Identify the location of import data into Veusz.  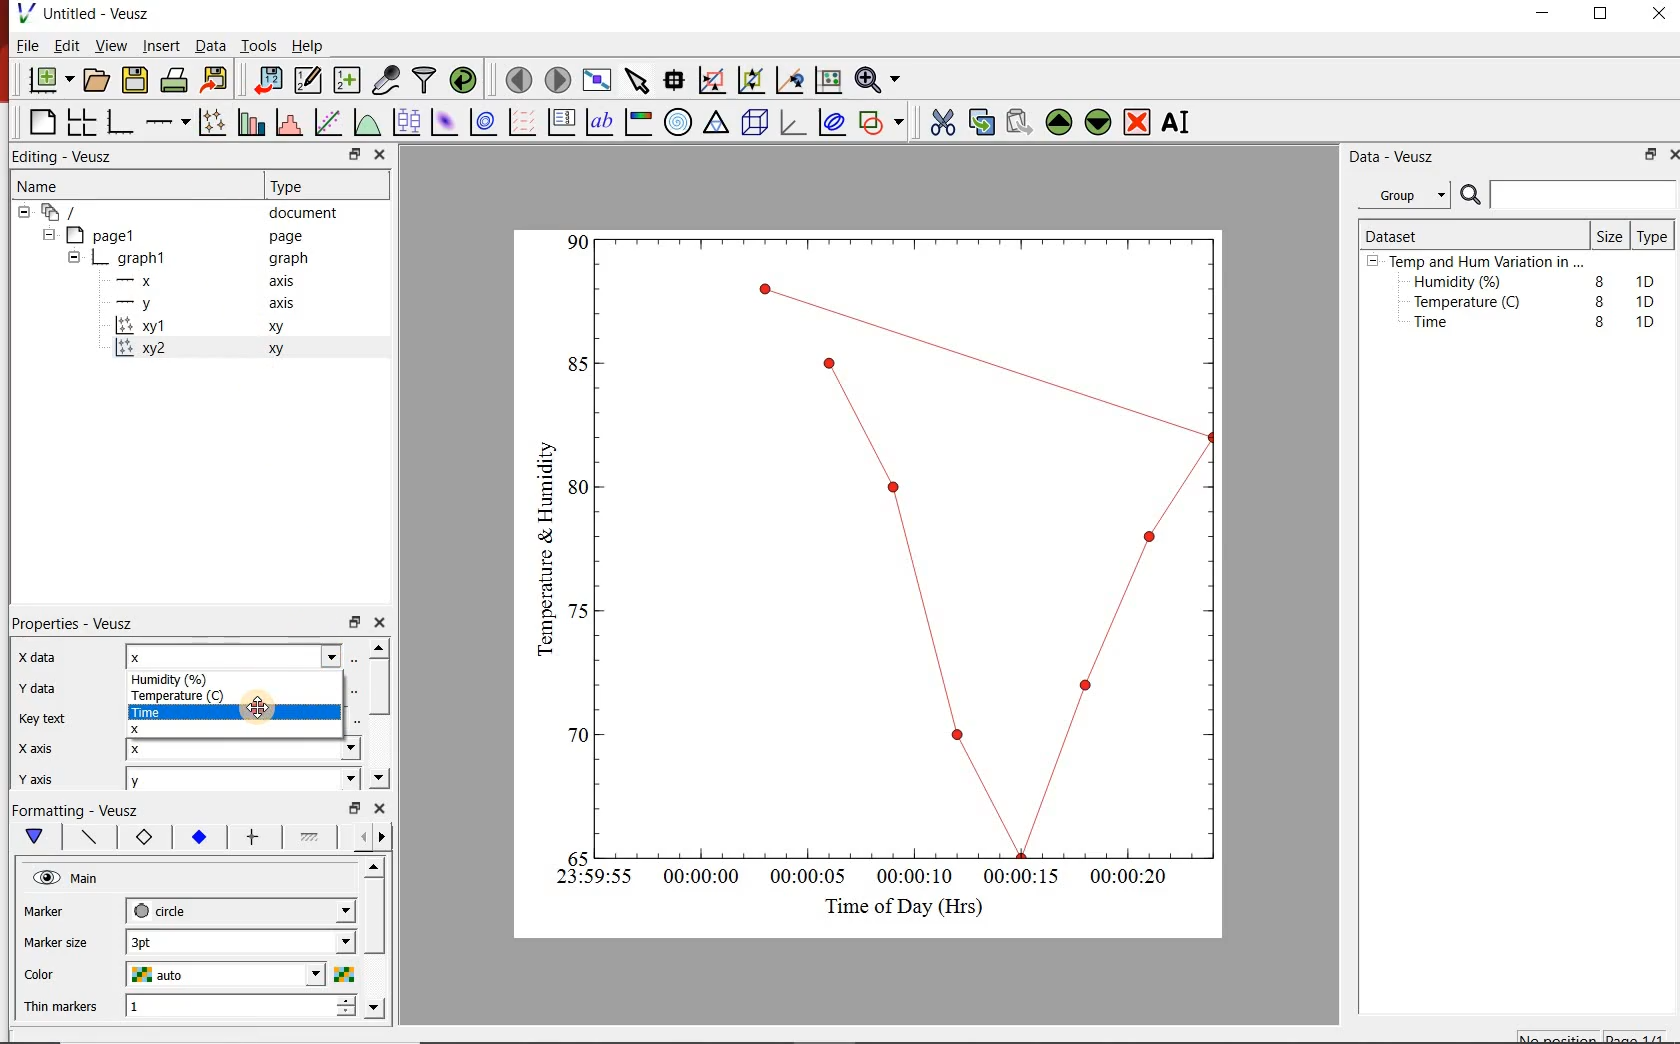
(267, 78).